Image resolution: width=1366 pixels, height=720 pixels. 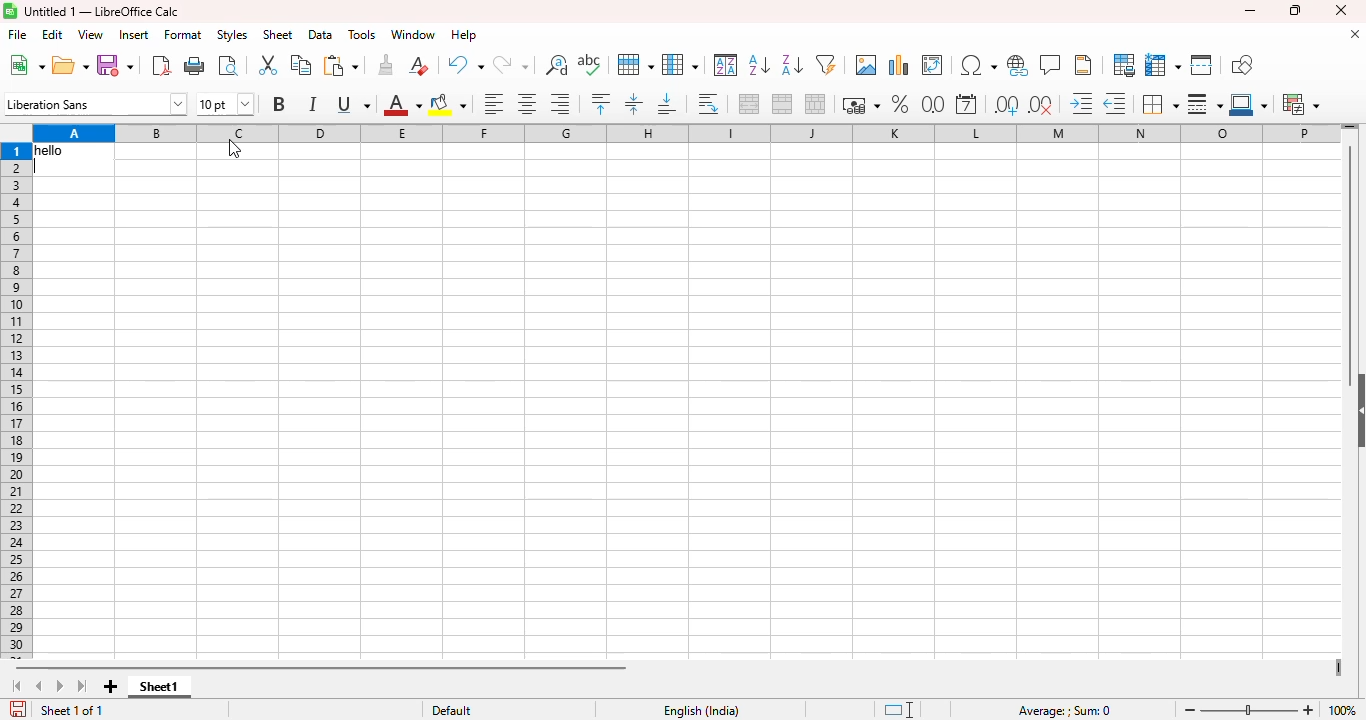 I want to click on click to save the document, so click(x=19, y=708).